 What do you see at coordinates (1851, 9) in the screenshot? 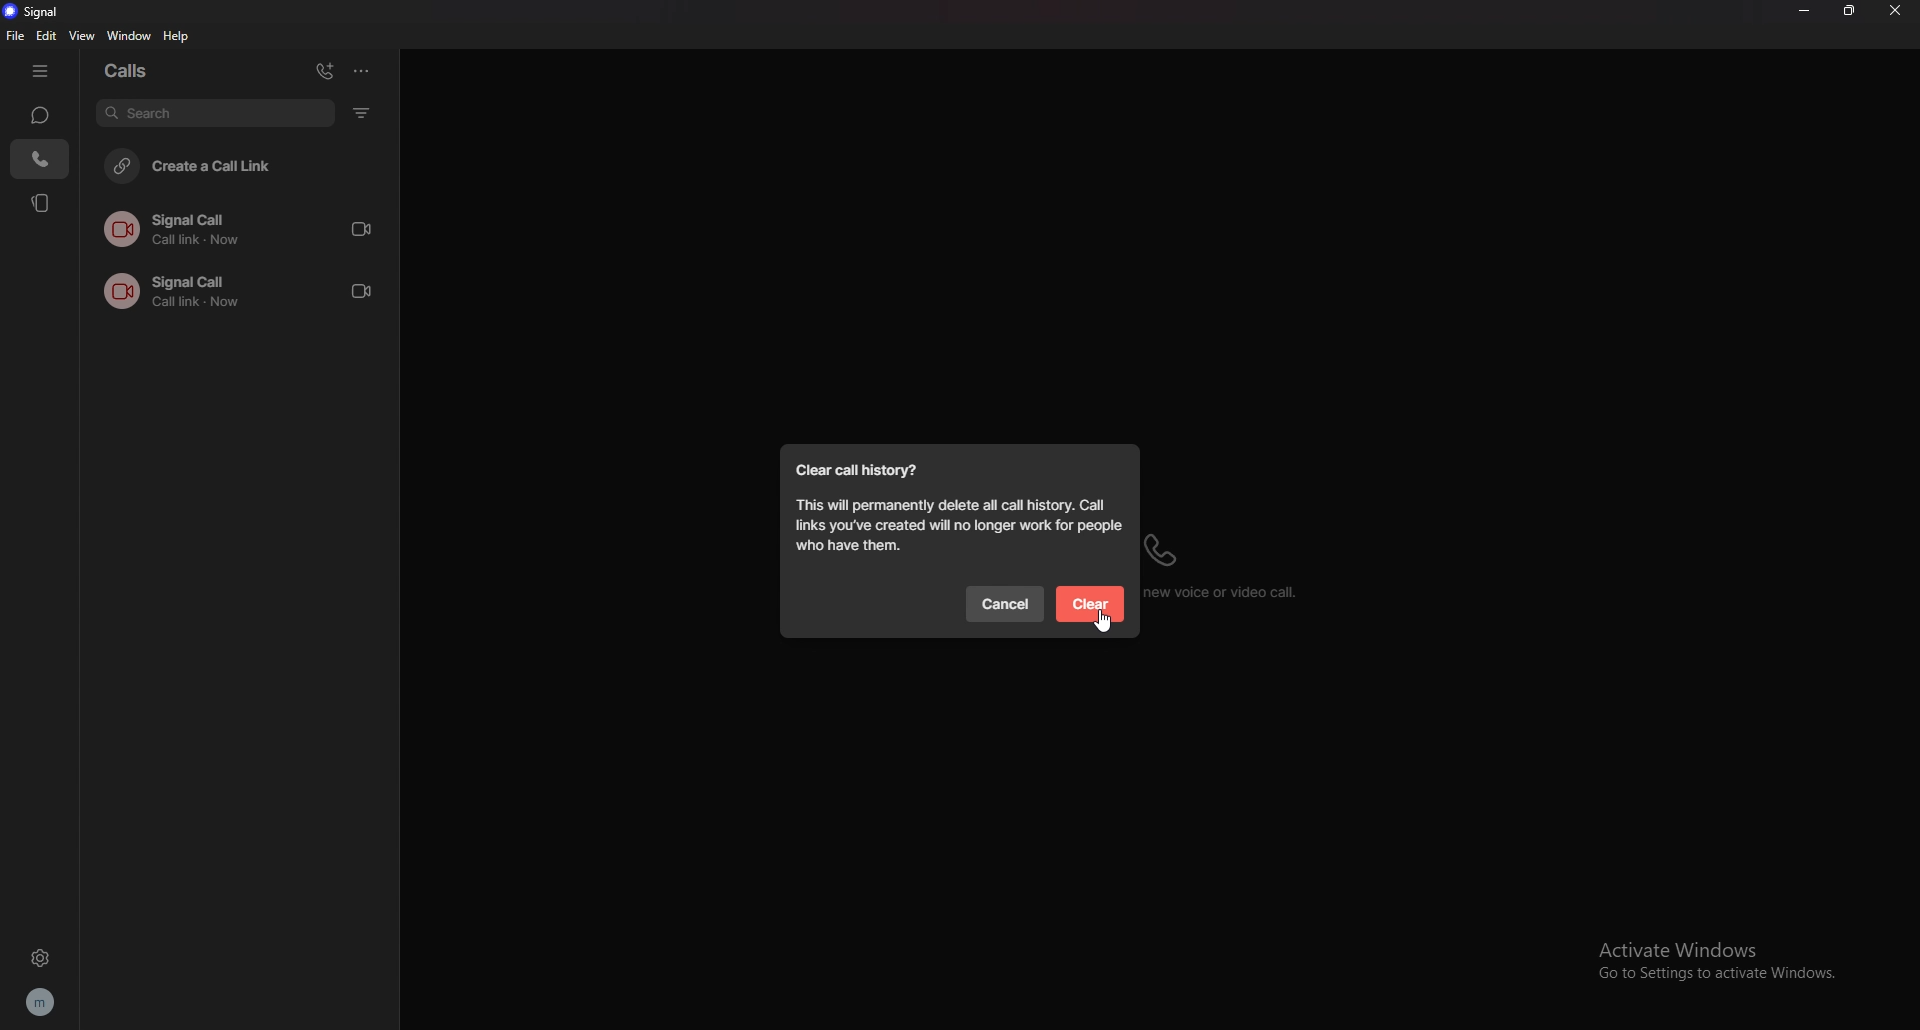
I see `resize` at bounding box center [1851, 9].